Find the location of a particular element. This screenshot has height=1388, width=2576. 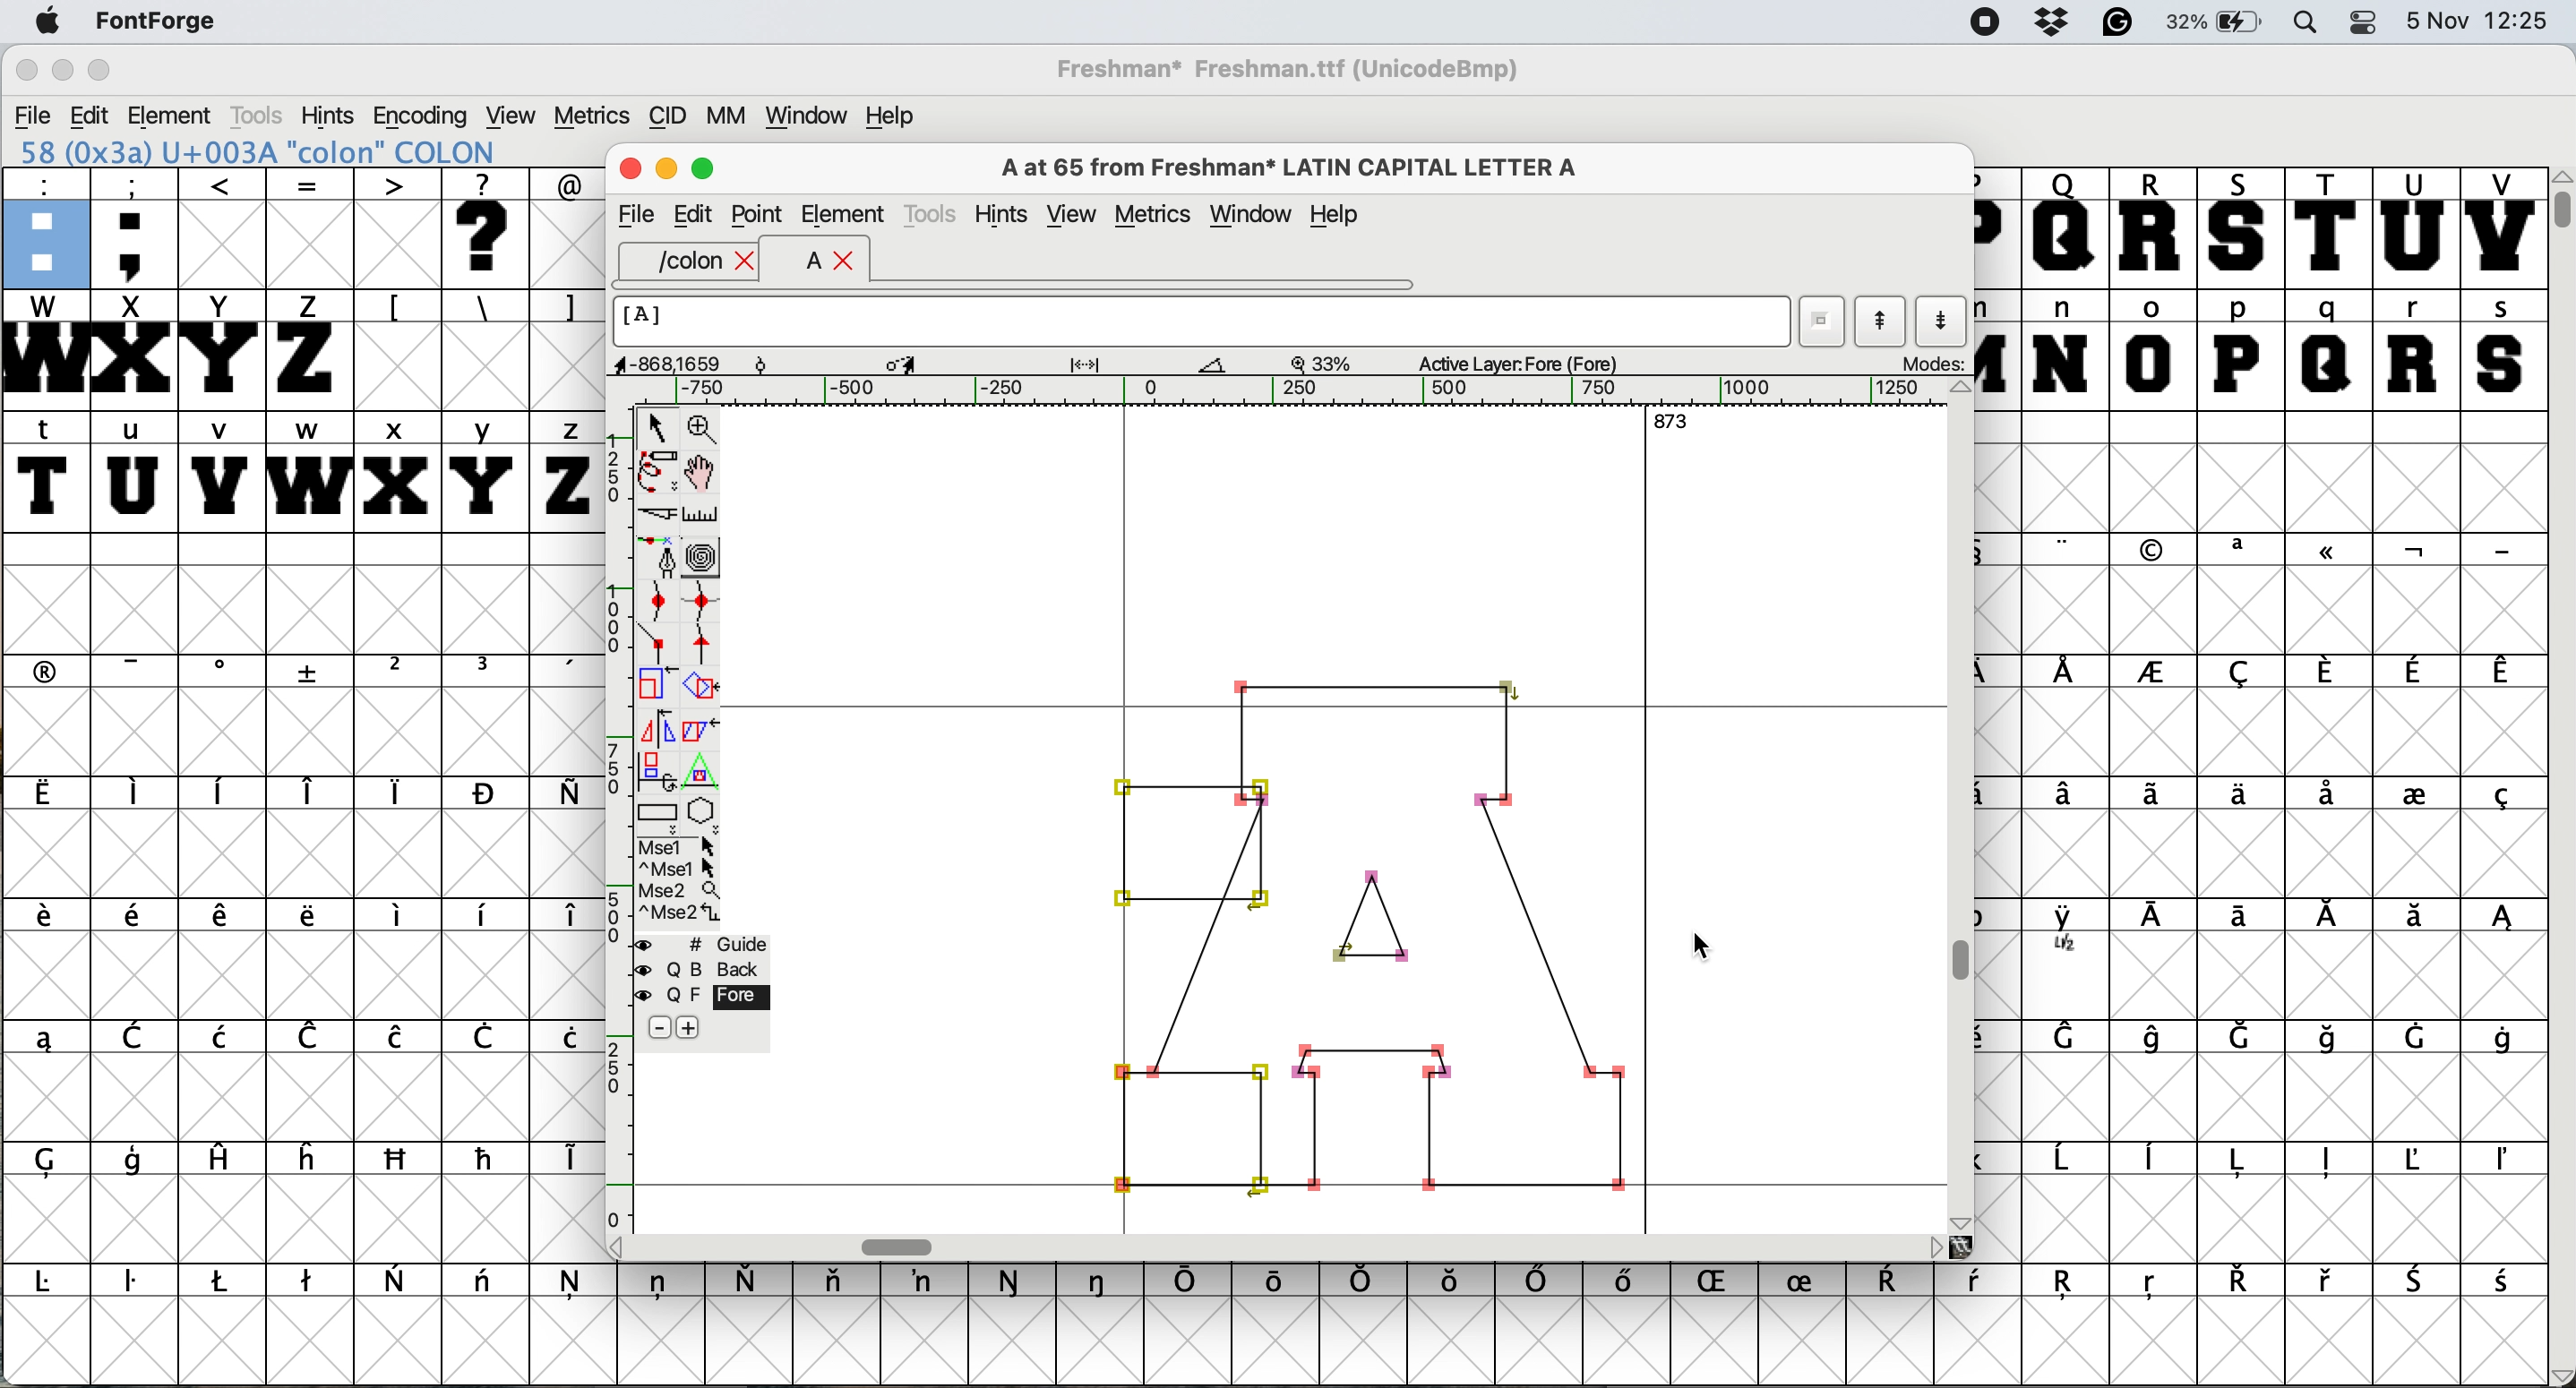

symbol is located at coordinates (662, 1285).